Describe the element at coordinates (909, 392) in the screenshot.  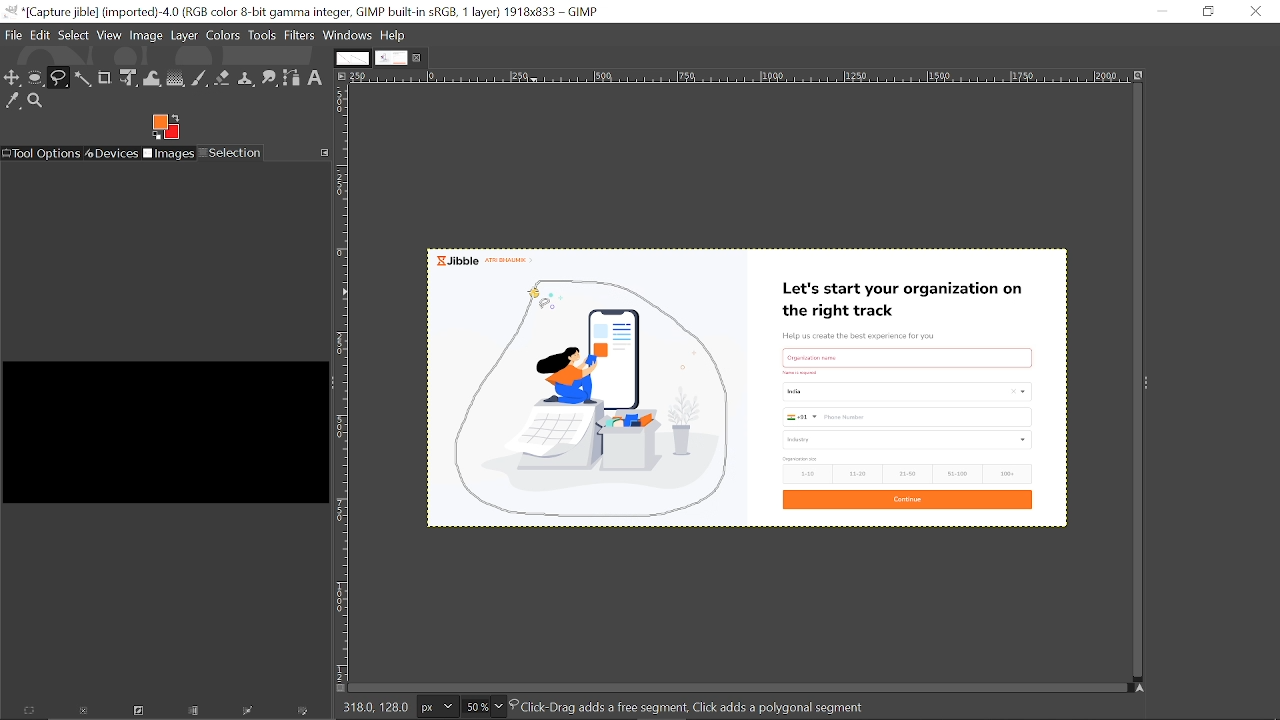
I see `Current image` at that location.